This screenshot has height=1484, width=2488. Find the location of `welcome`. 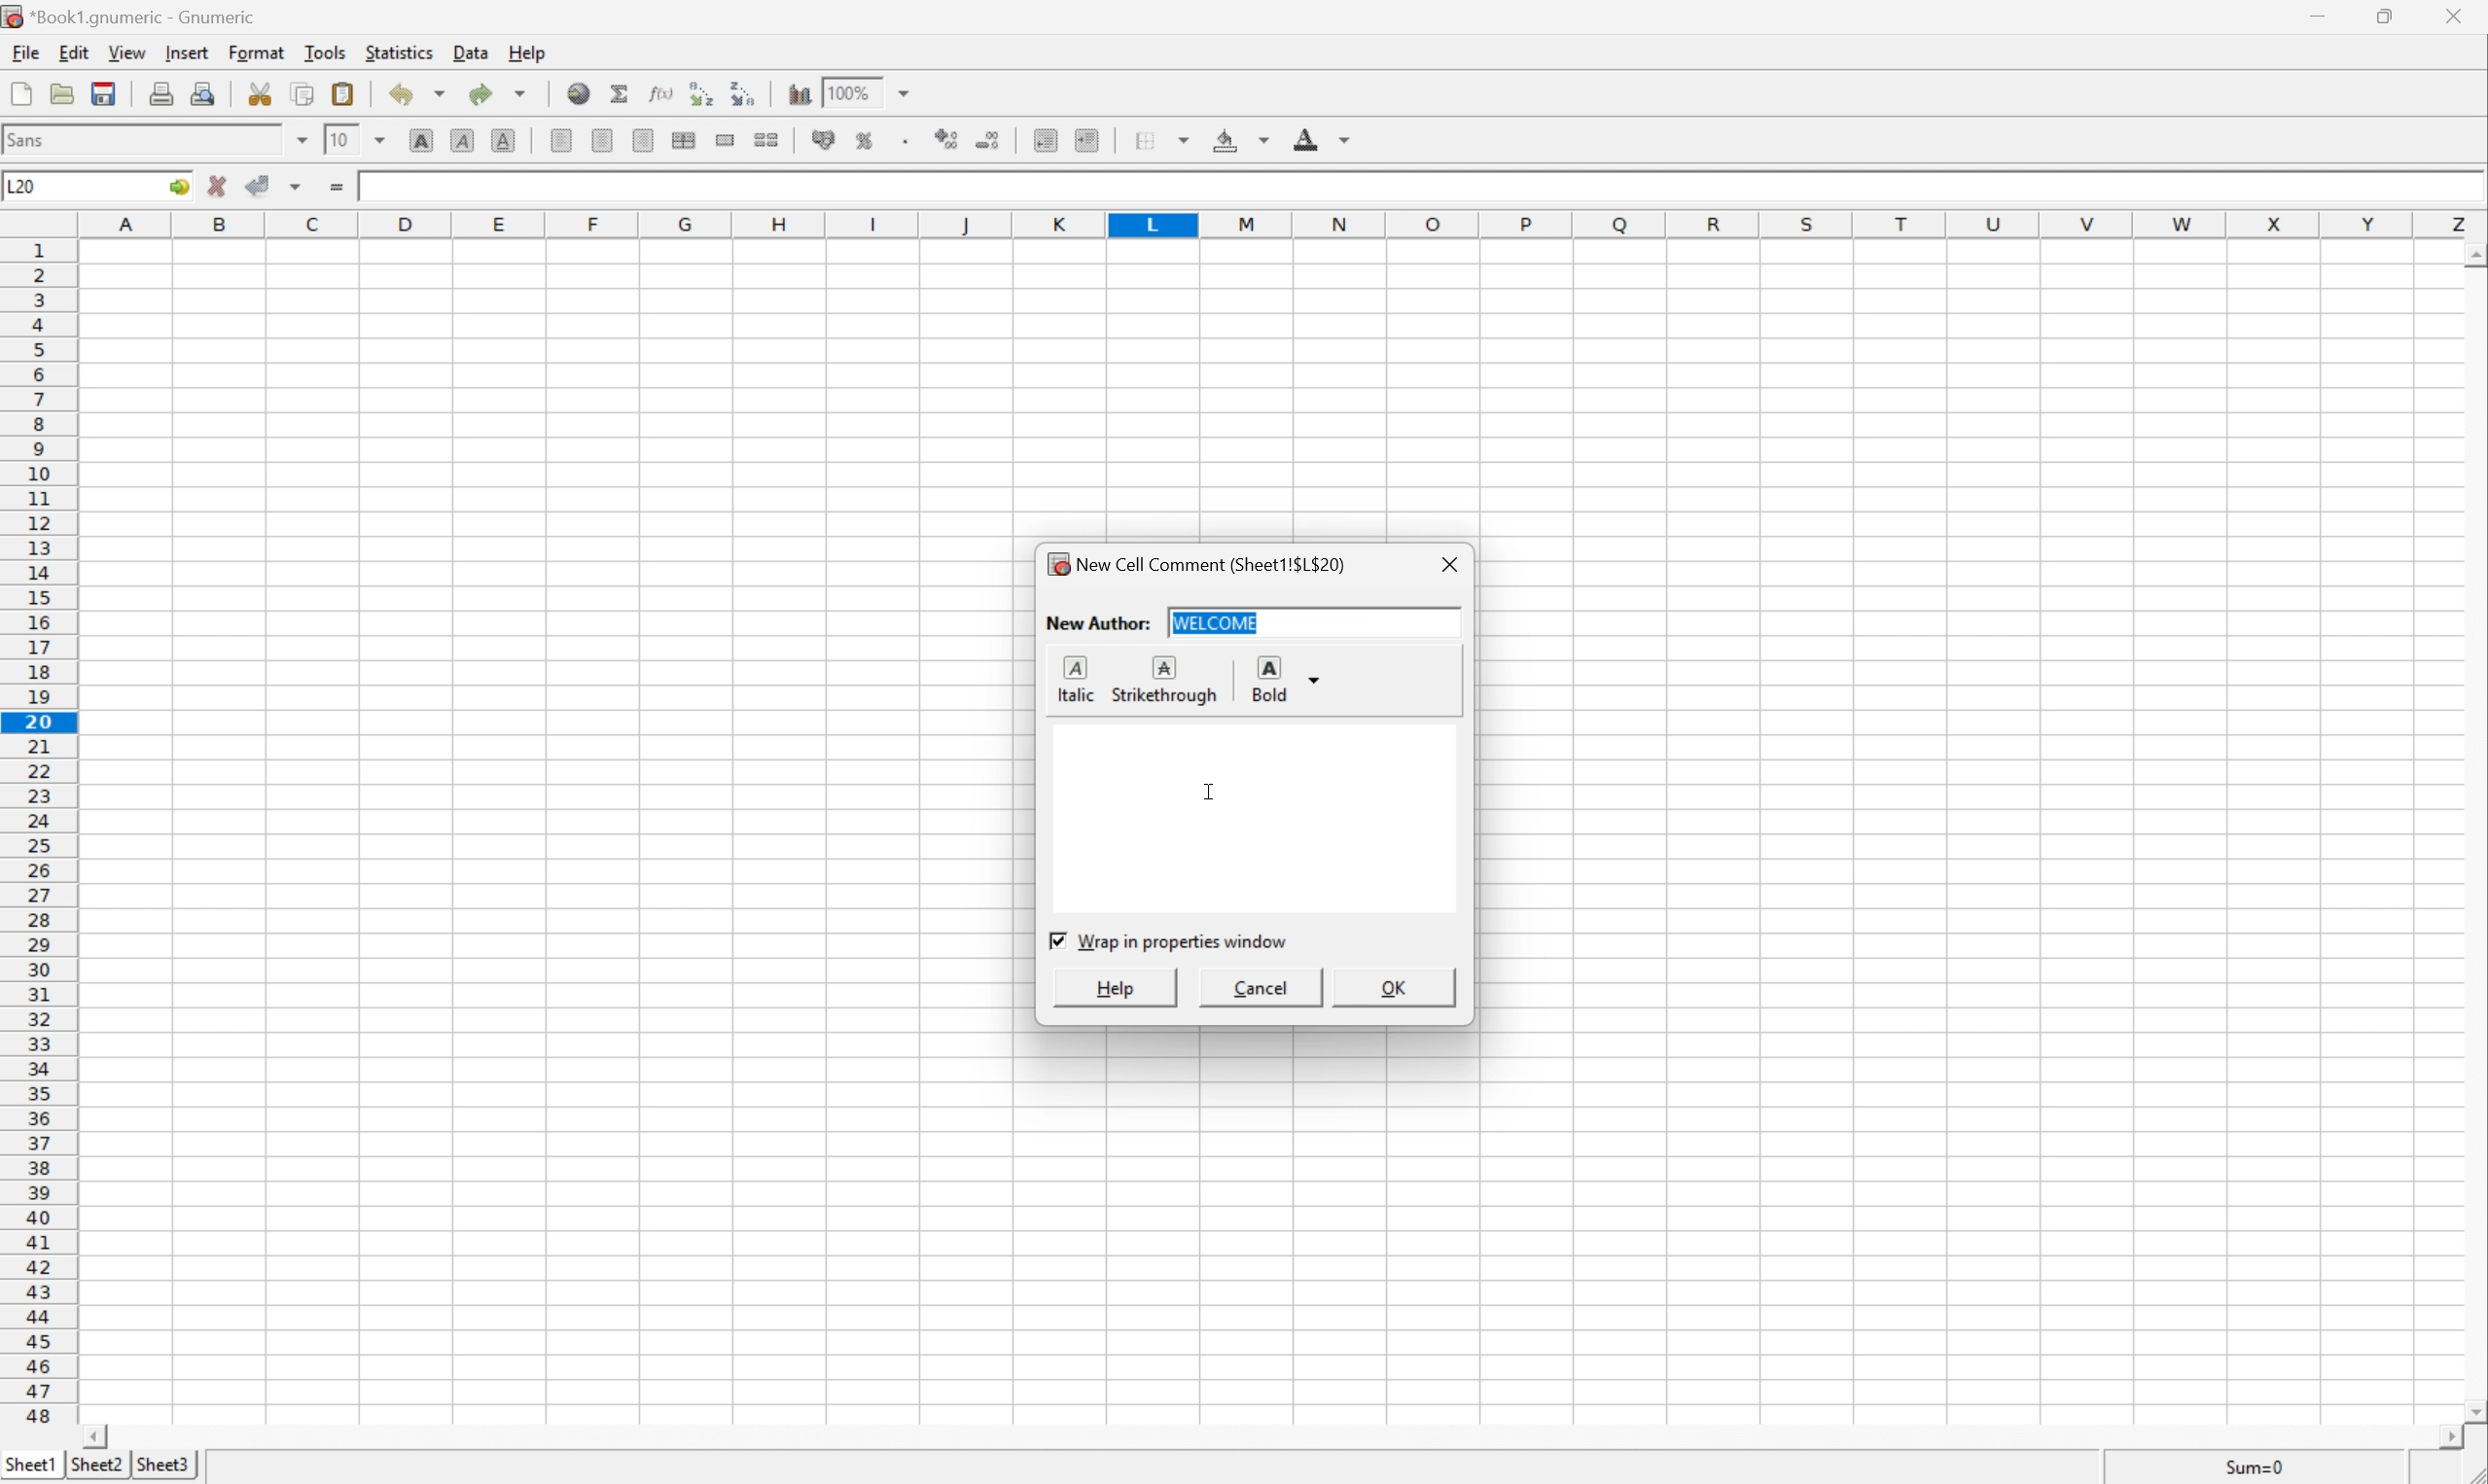

welcome is located at coordinates (1215, 621).